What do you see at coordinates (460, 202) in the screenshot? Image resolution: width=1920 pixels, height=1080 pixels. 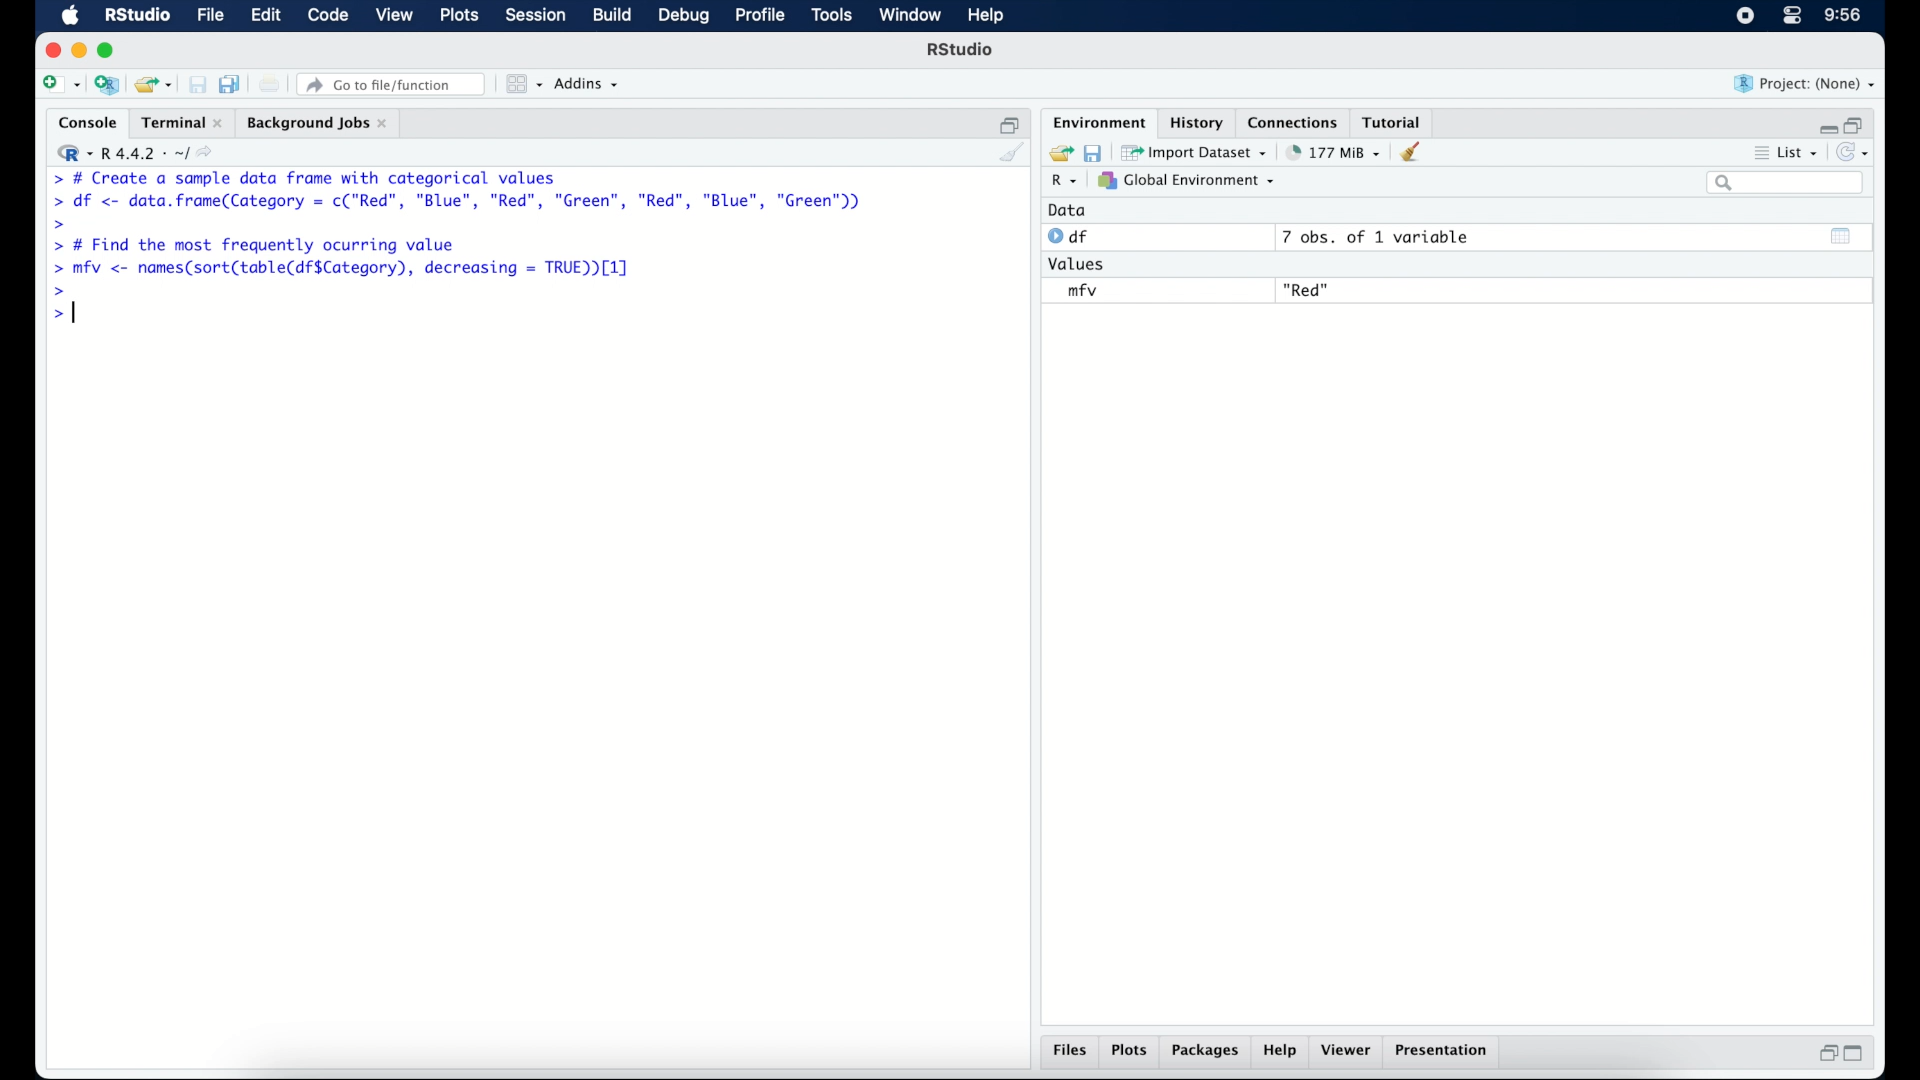 I see `> df <- data.frame(Category = c("Red”, "Blue", "Red", "Green", "Red", "Blue", "Green"))|` at bounding box center [460, 202].